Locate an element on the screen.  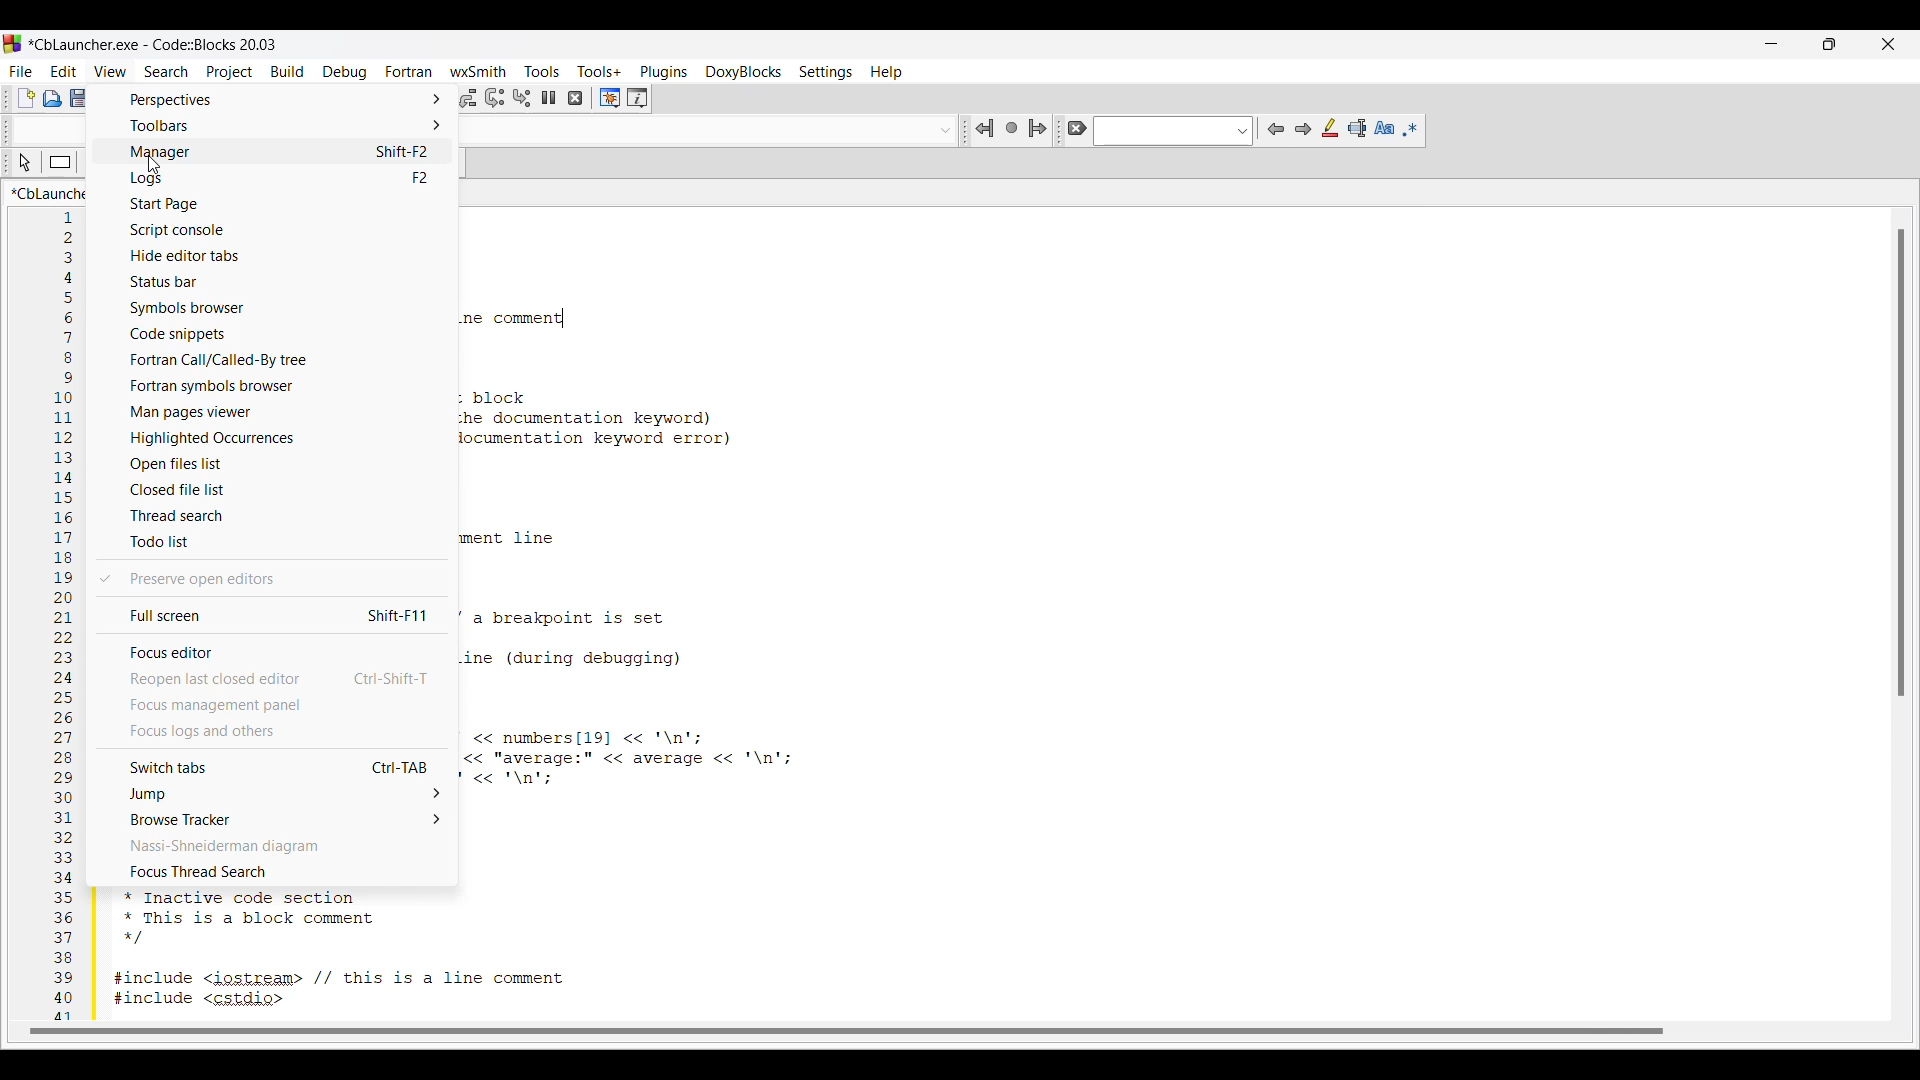
Logs is located at coordinates (271, 178).